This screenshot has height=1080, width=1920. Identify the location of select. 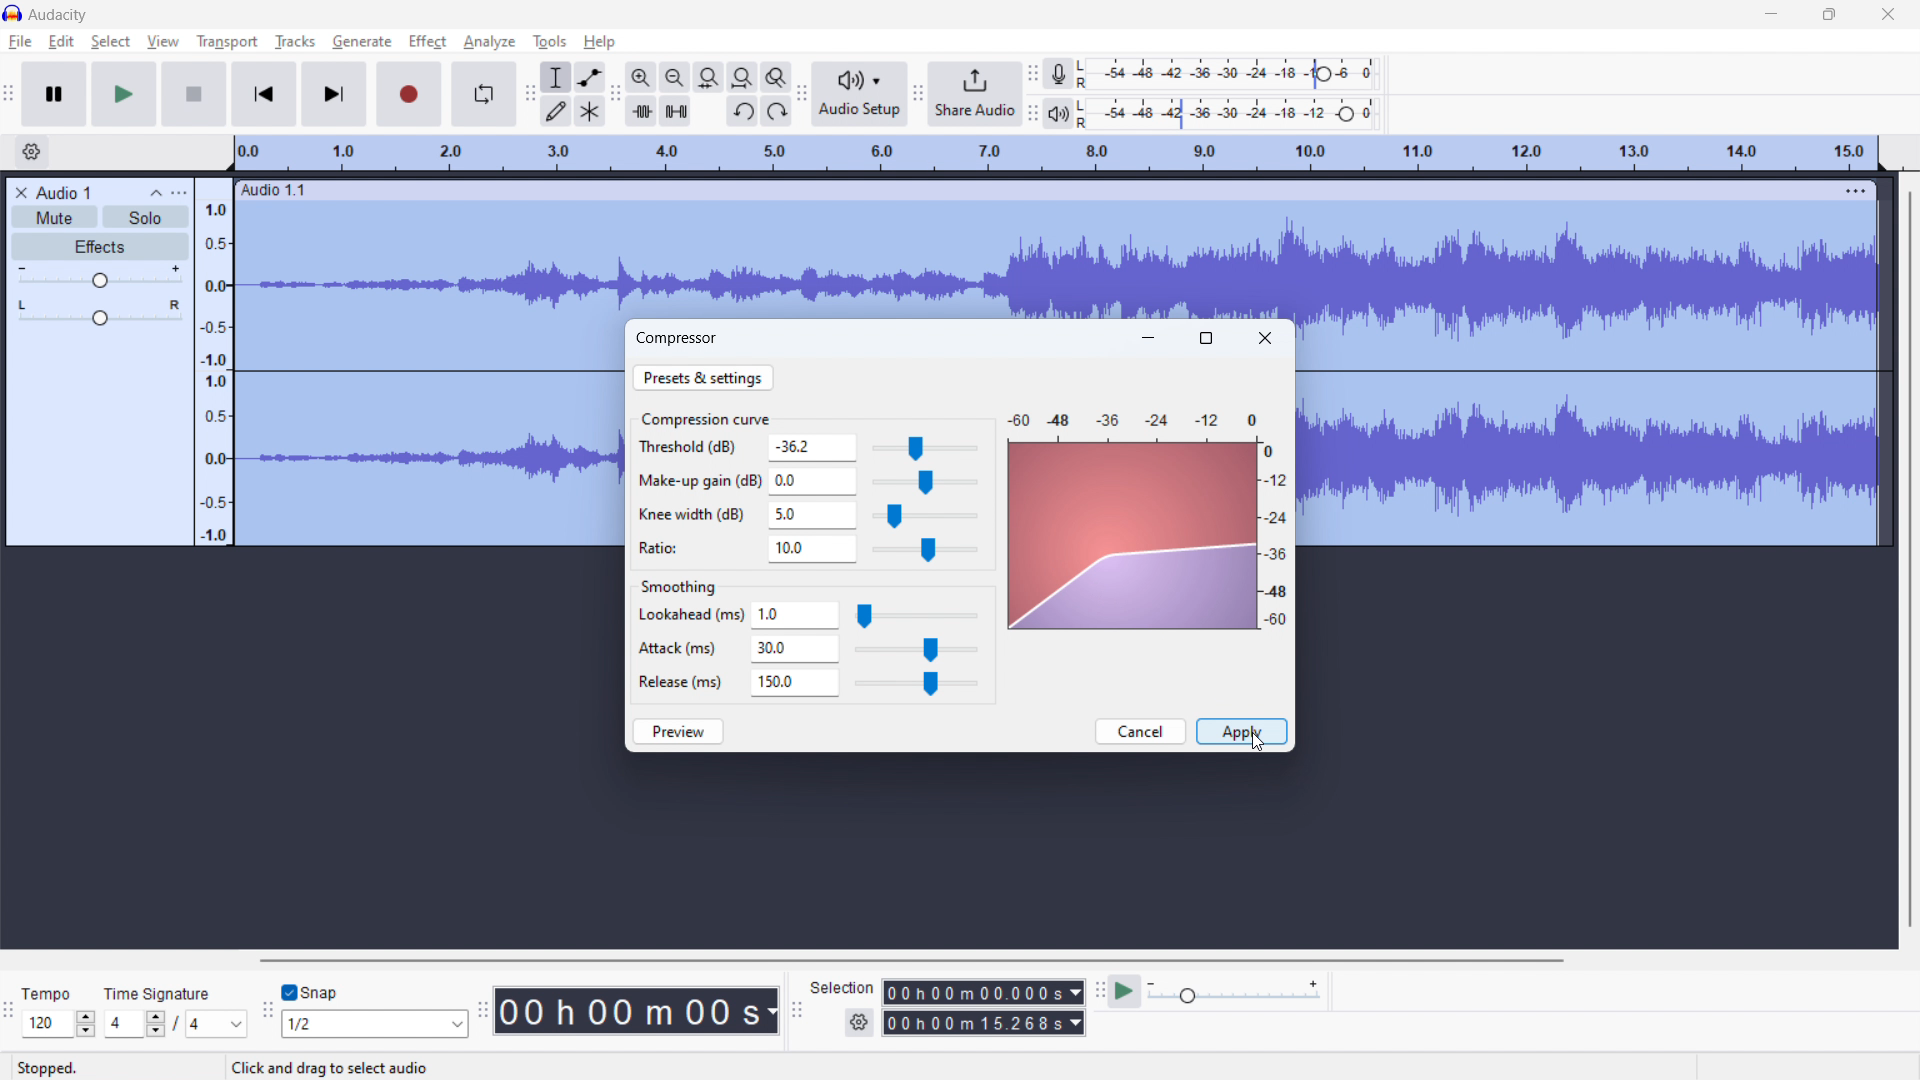
(111, 42).